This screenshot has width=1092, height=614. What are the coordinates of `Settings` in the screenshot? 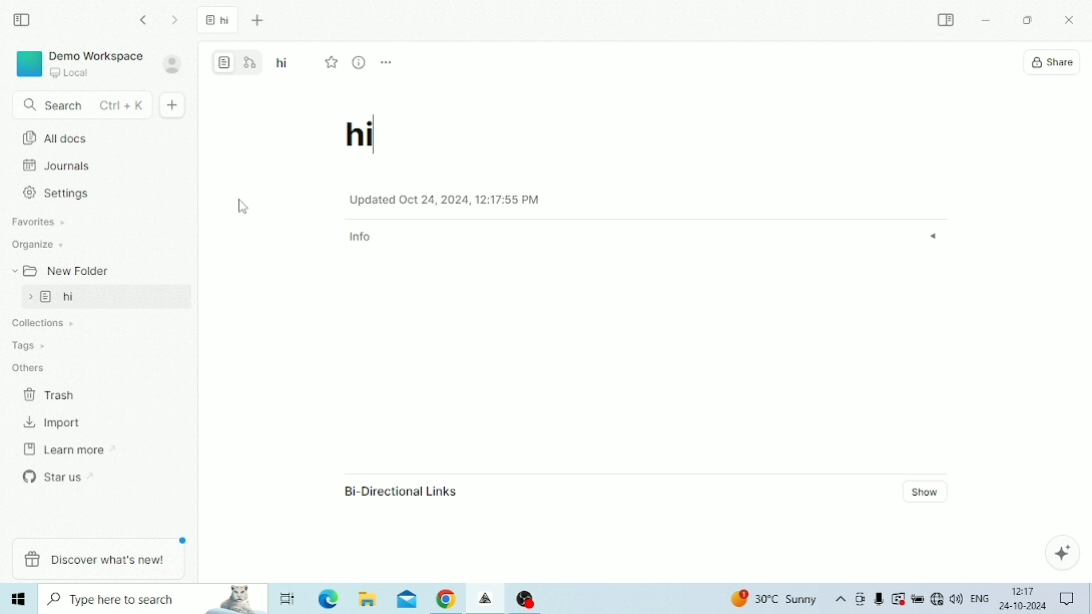 It's located at (61, 193).